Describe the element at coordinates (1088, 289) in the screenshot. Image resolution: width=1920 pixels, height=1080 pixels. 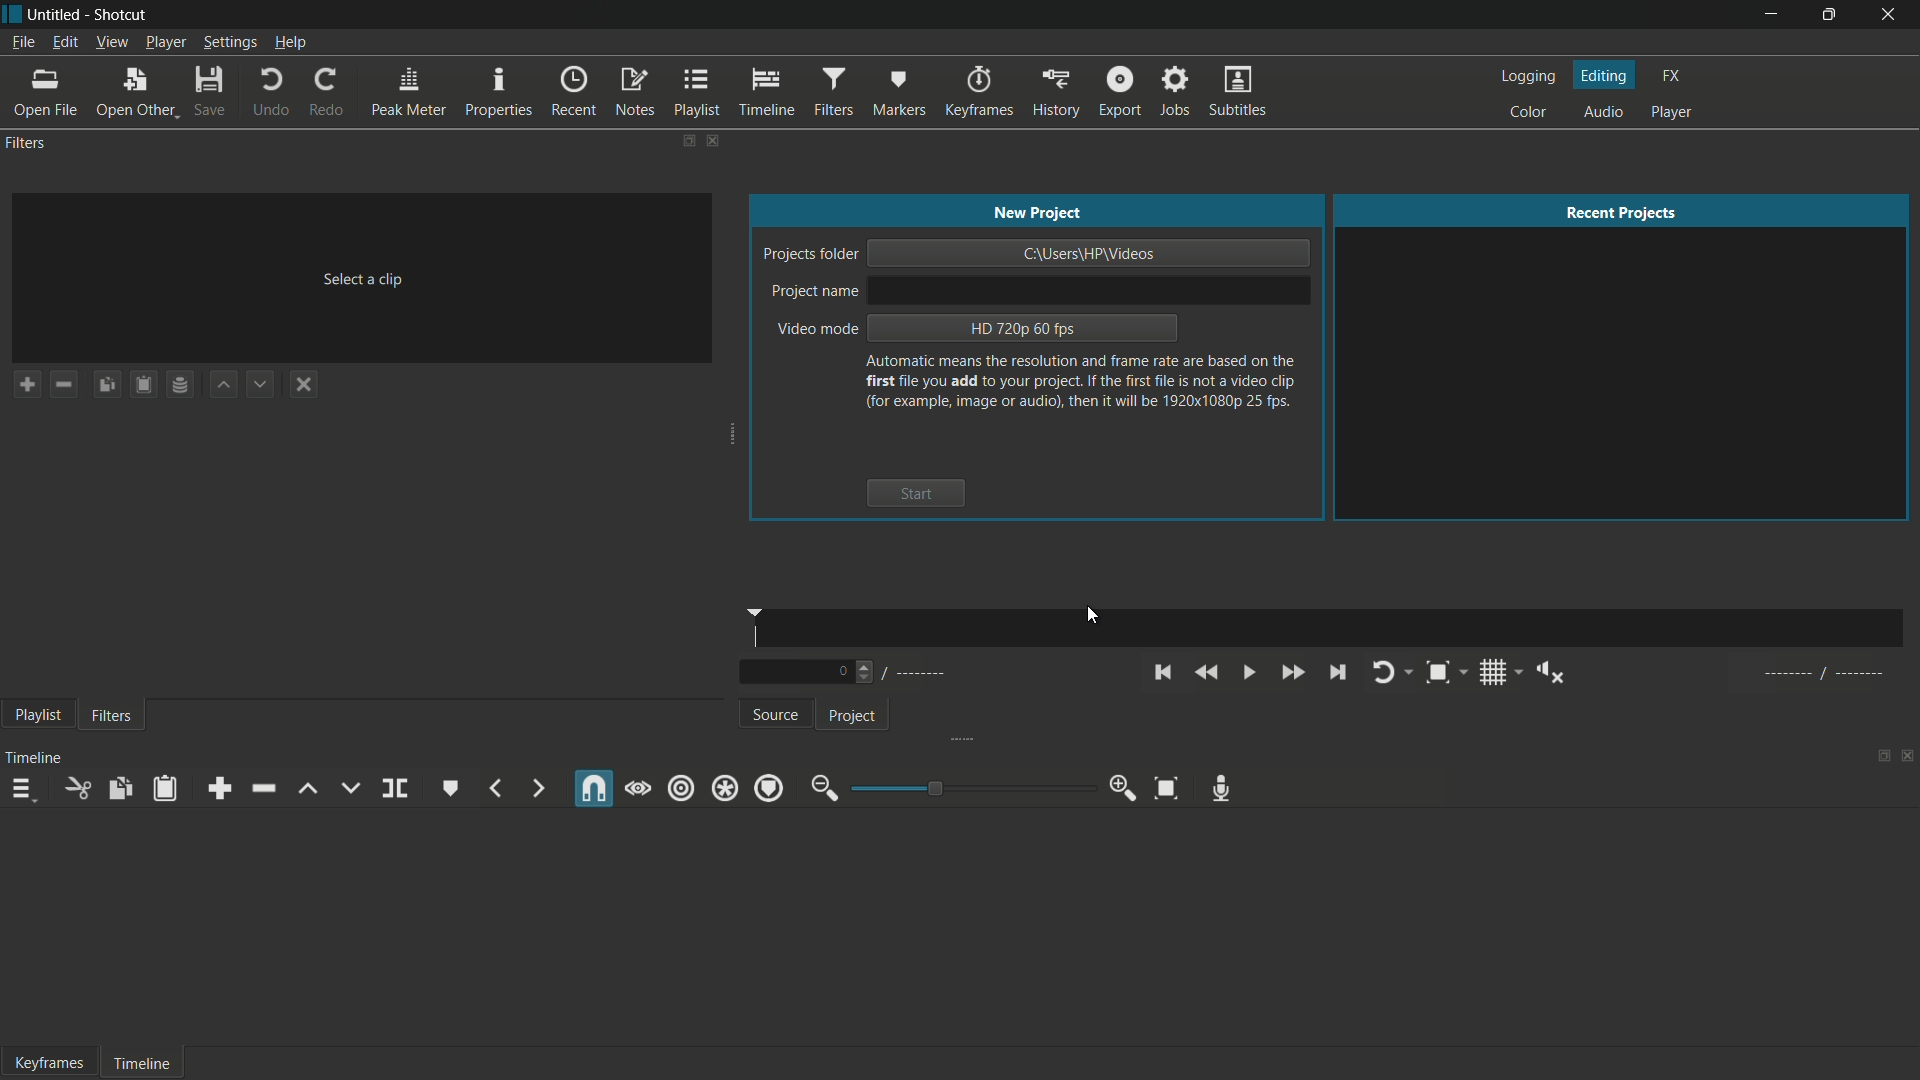
I see `project name input bar` at that location.